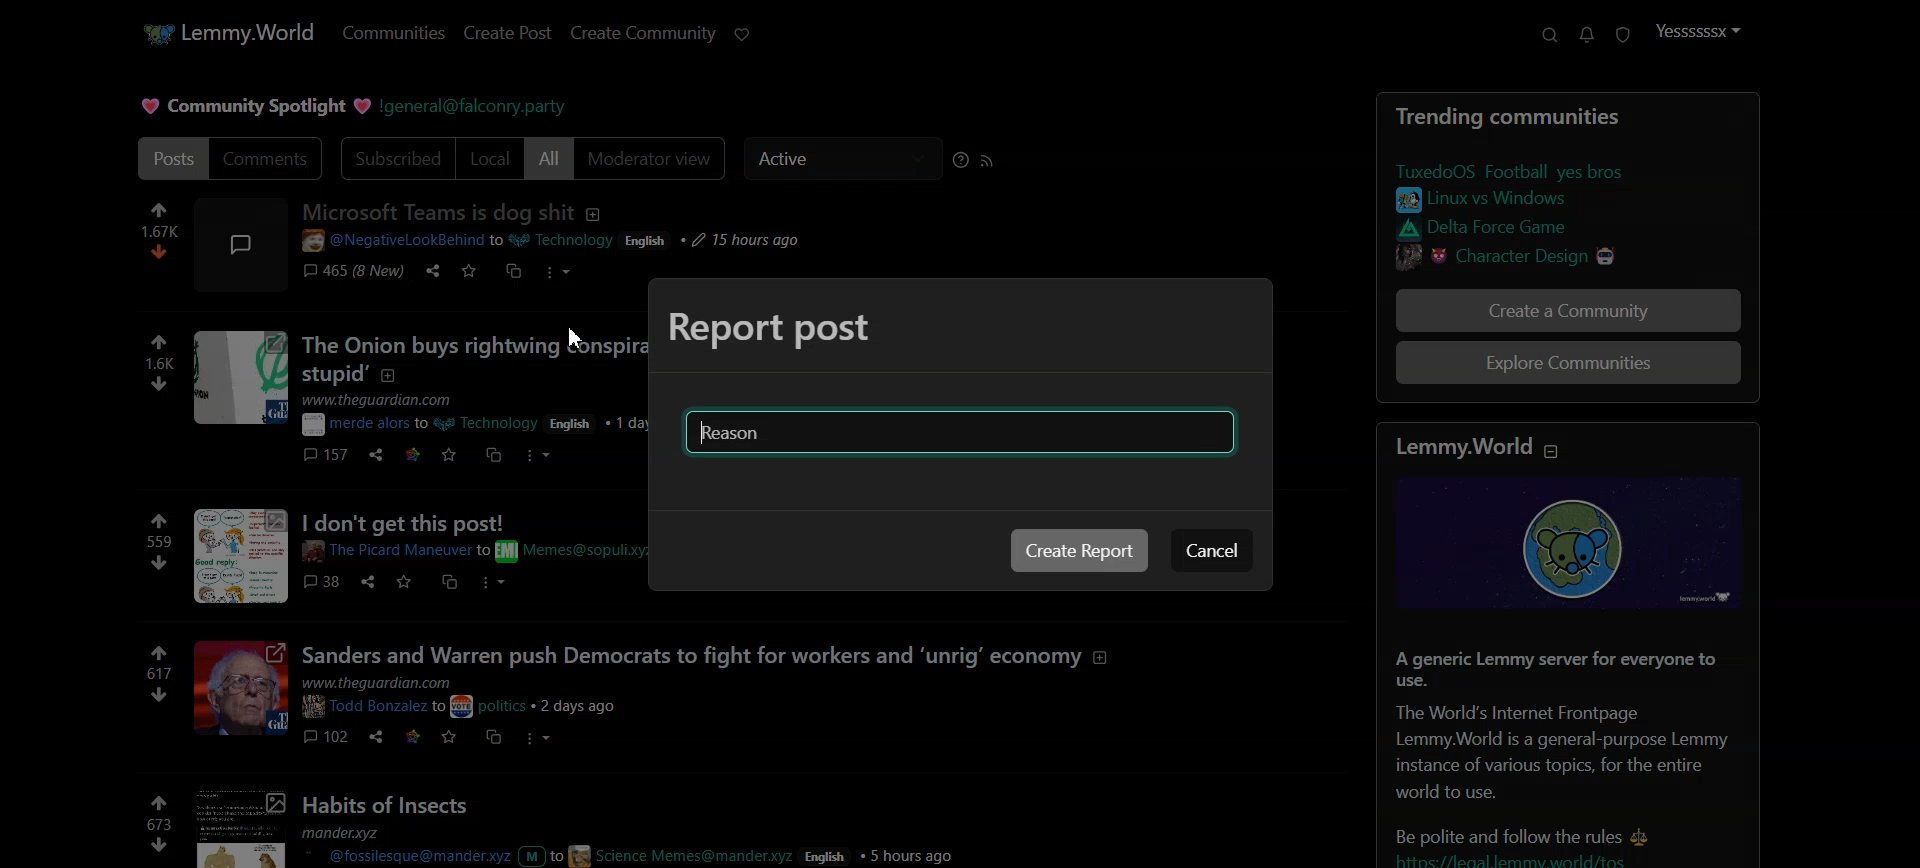  Describe the element at coordinates (944, 432) in the screenshot. I see `Typing window` at that location.